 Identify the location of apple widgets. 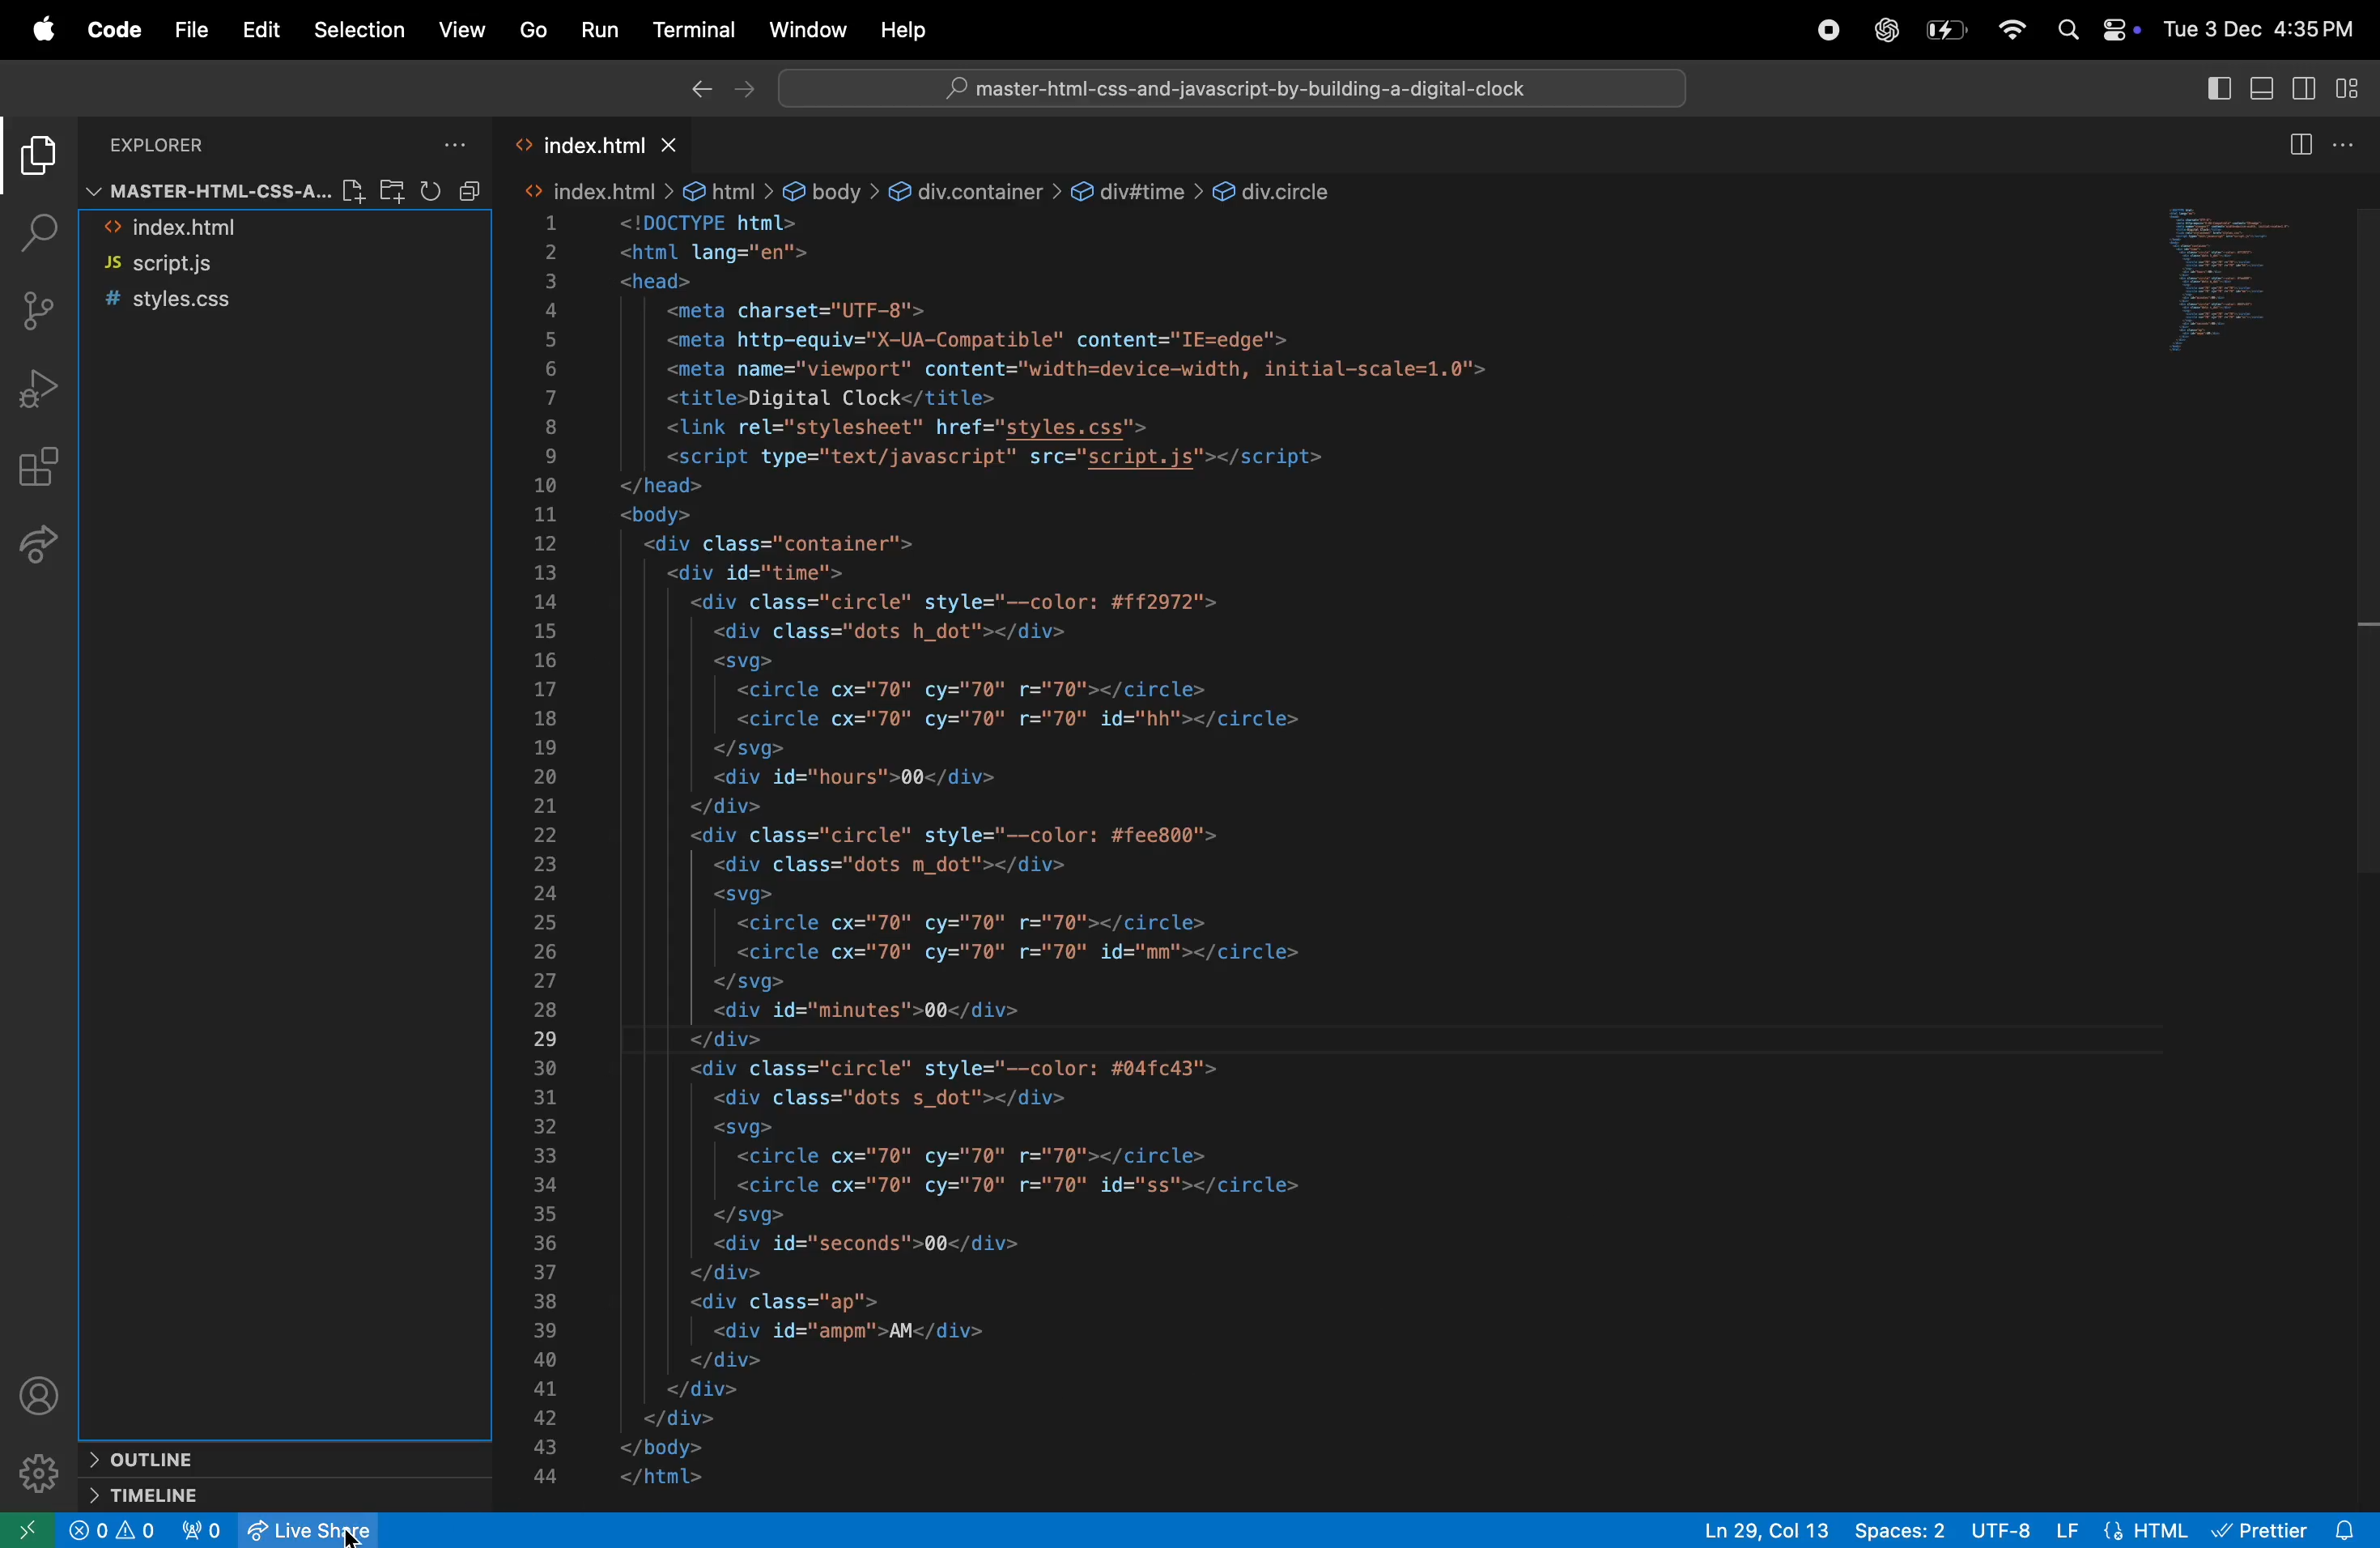
(2099, 32).